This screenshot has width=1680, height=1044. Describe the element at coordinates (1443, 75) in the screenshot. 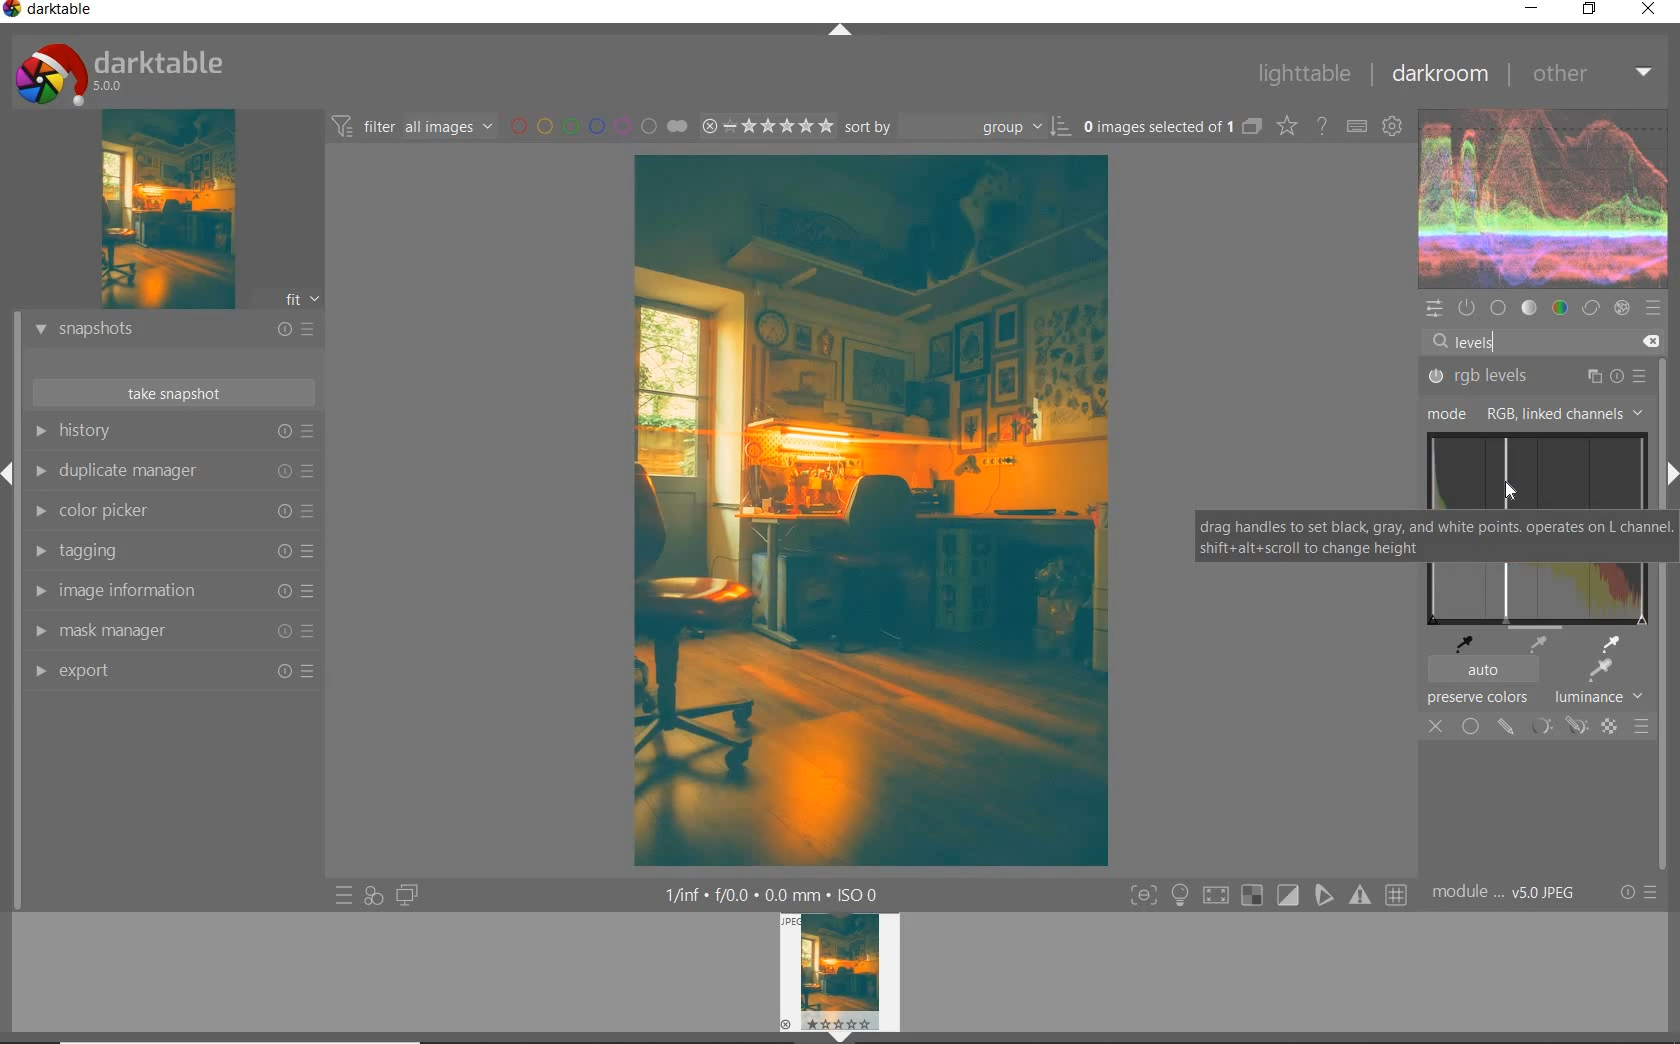

I see `darkroom` at that location.